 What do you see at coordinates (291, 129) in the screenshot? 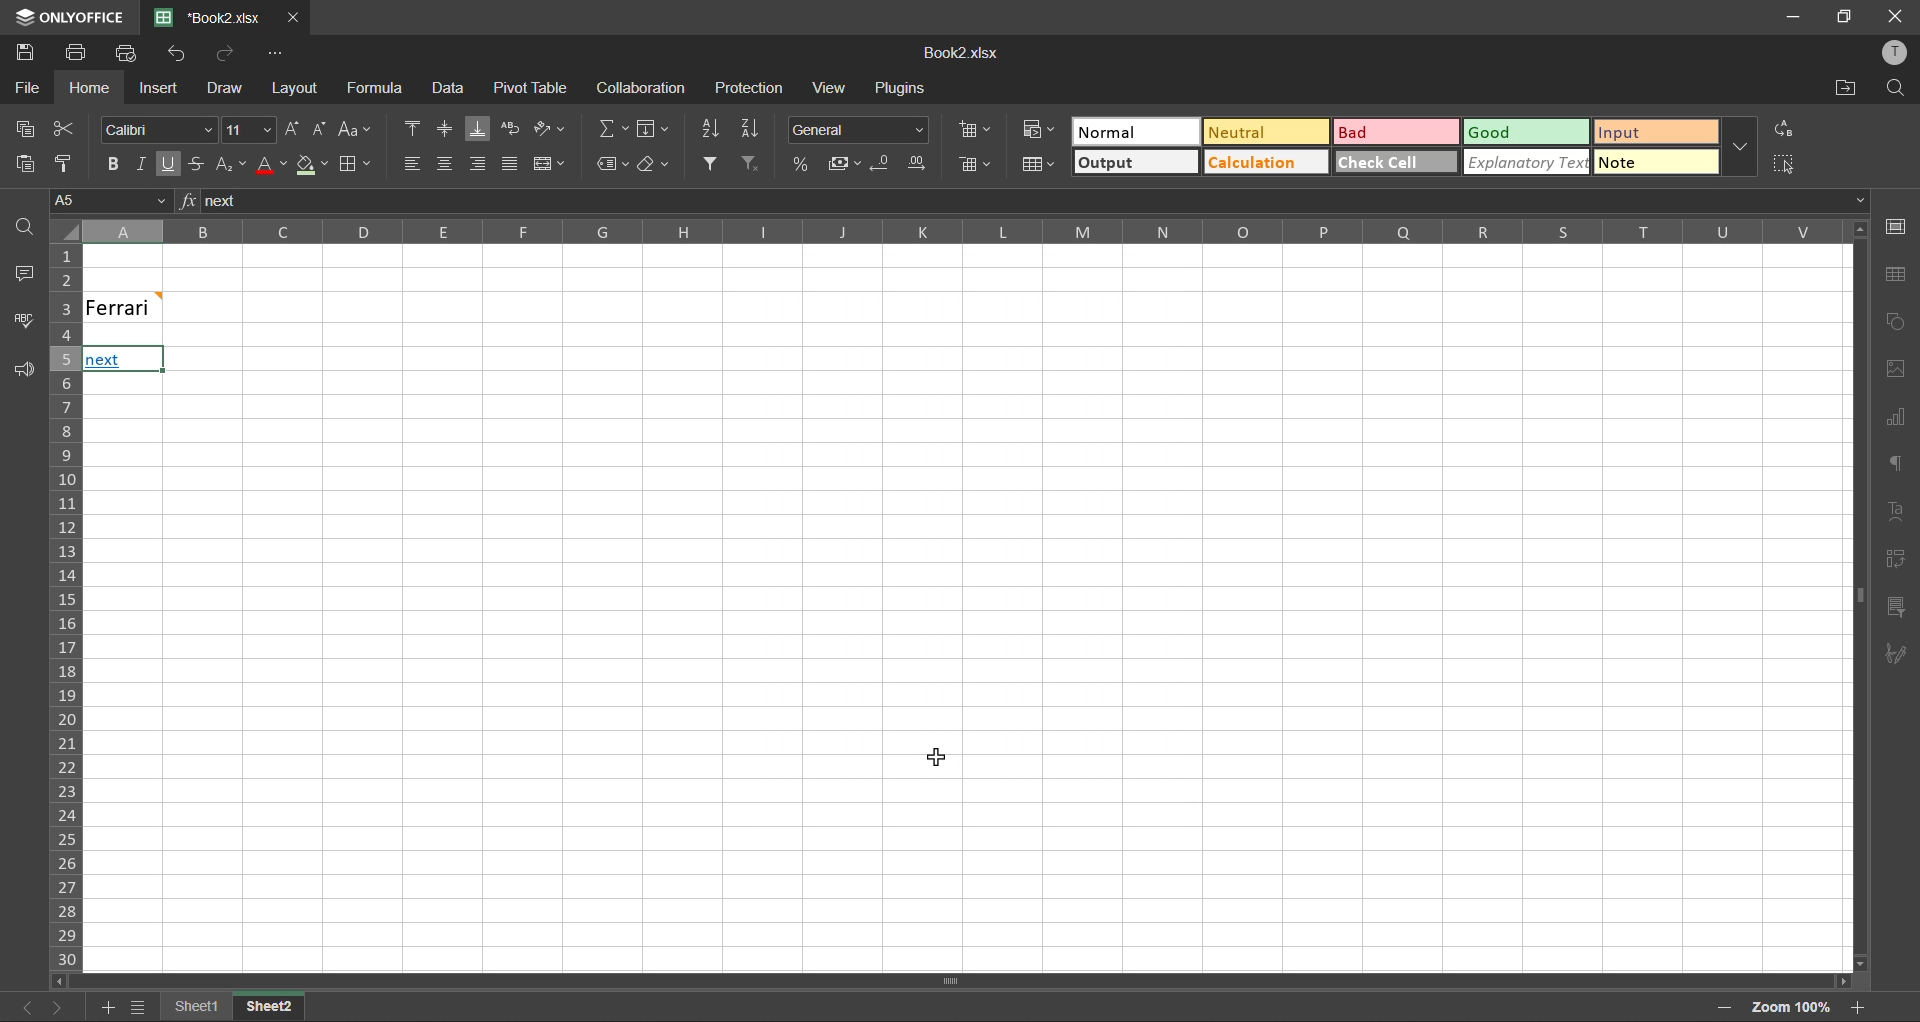
I see `increment size` at bounding box center [291, 129].